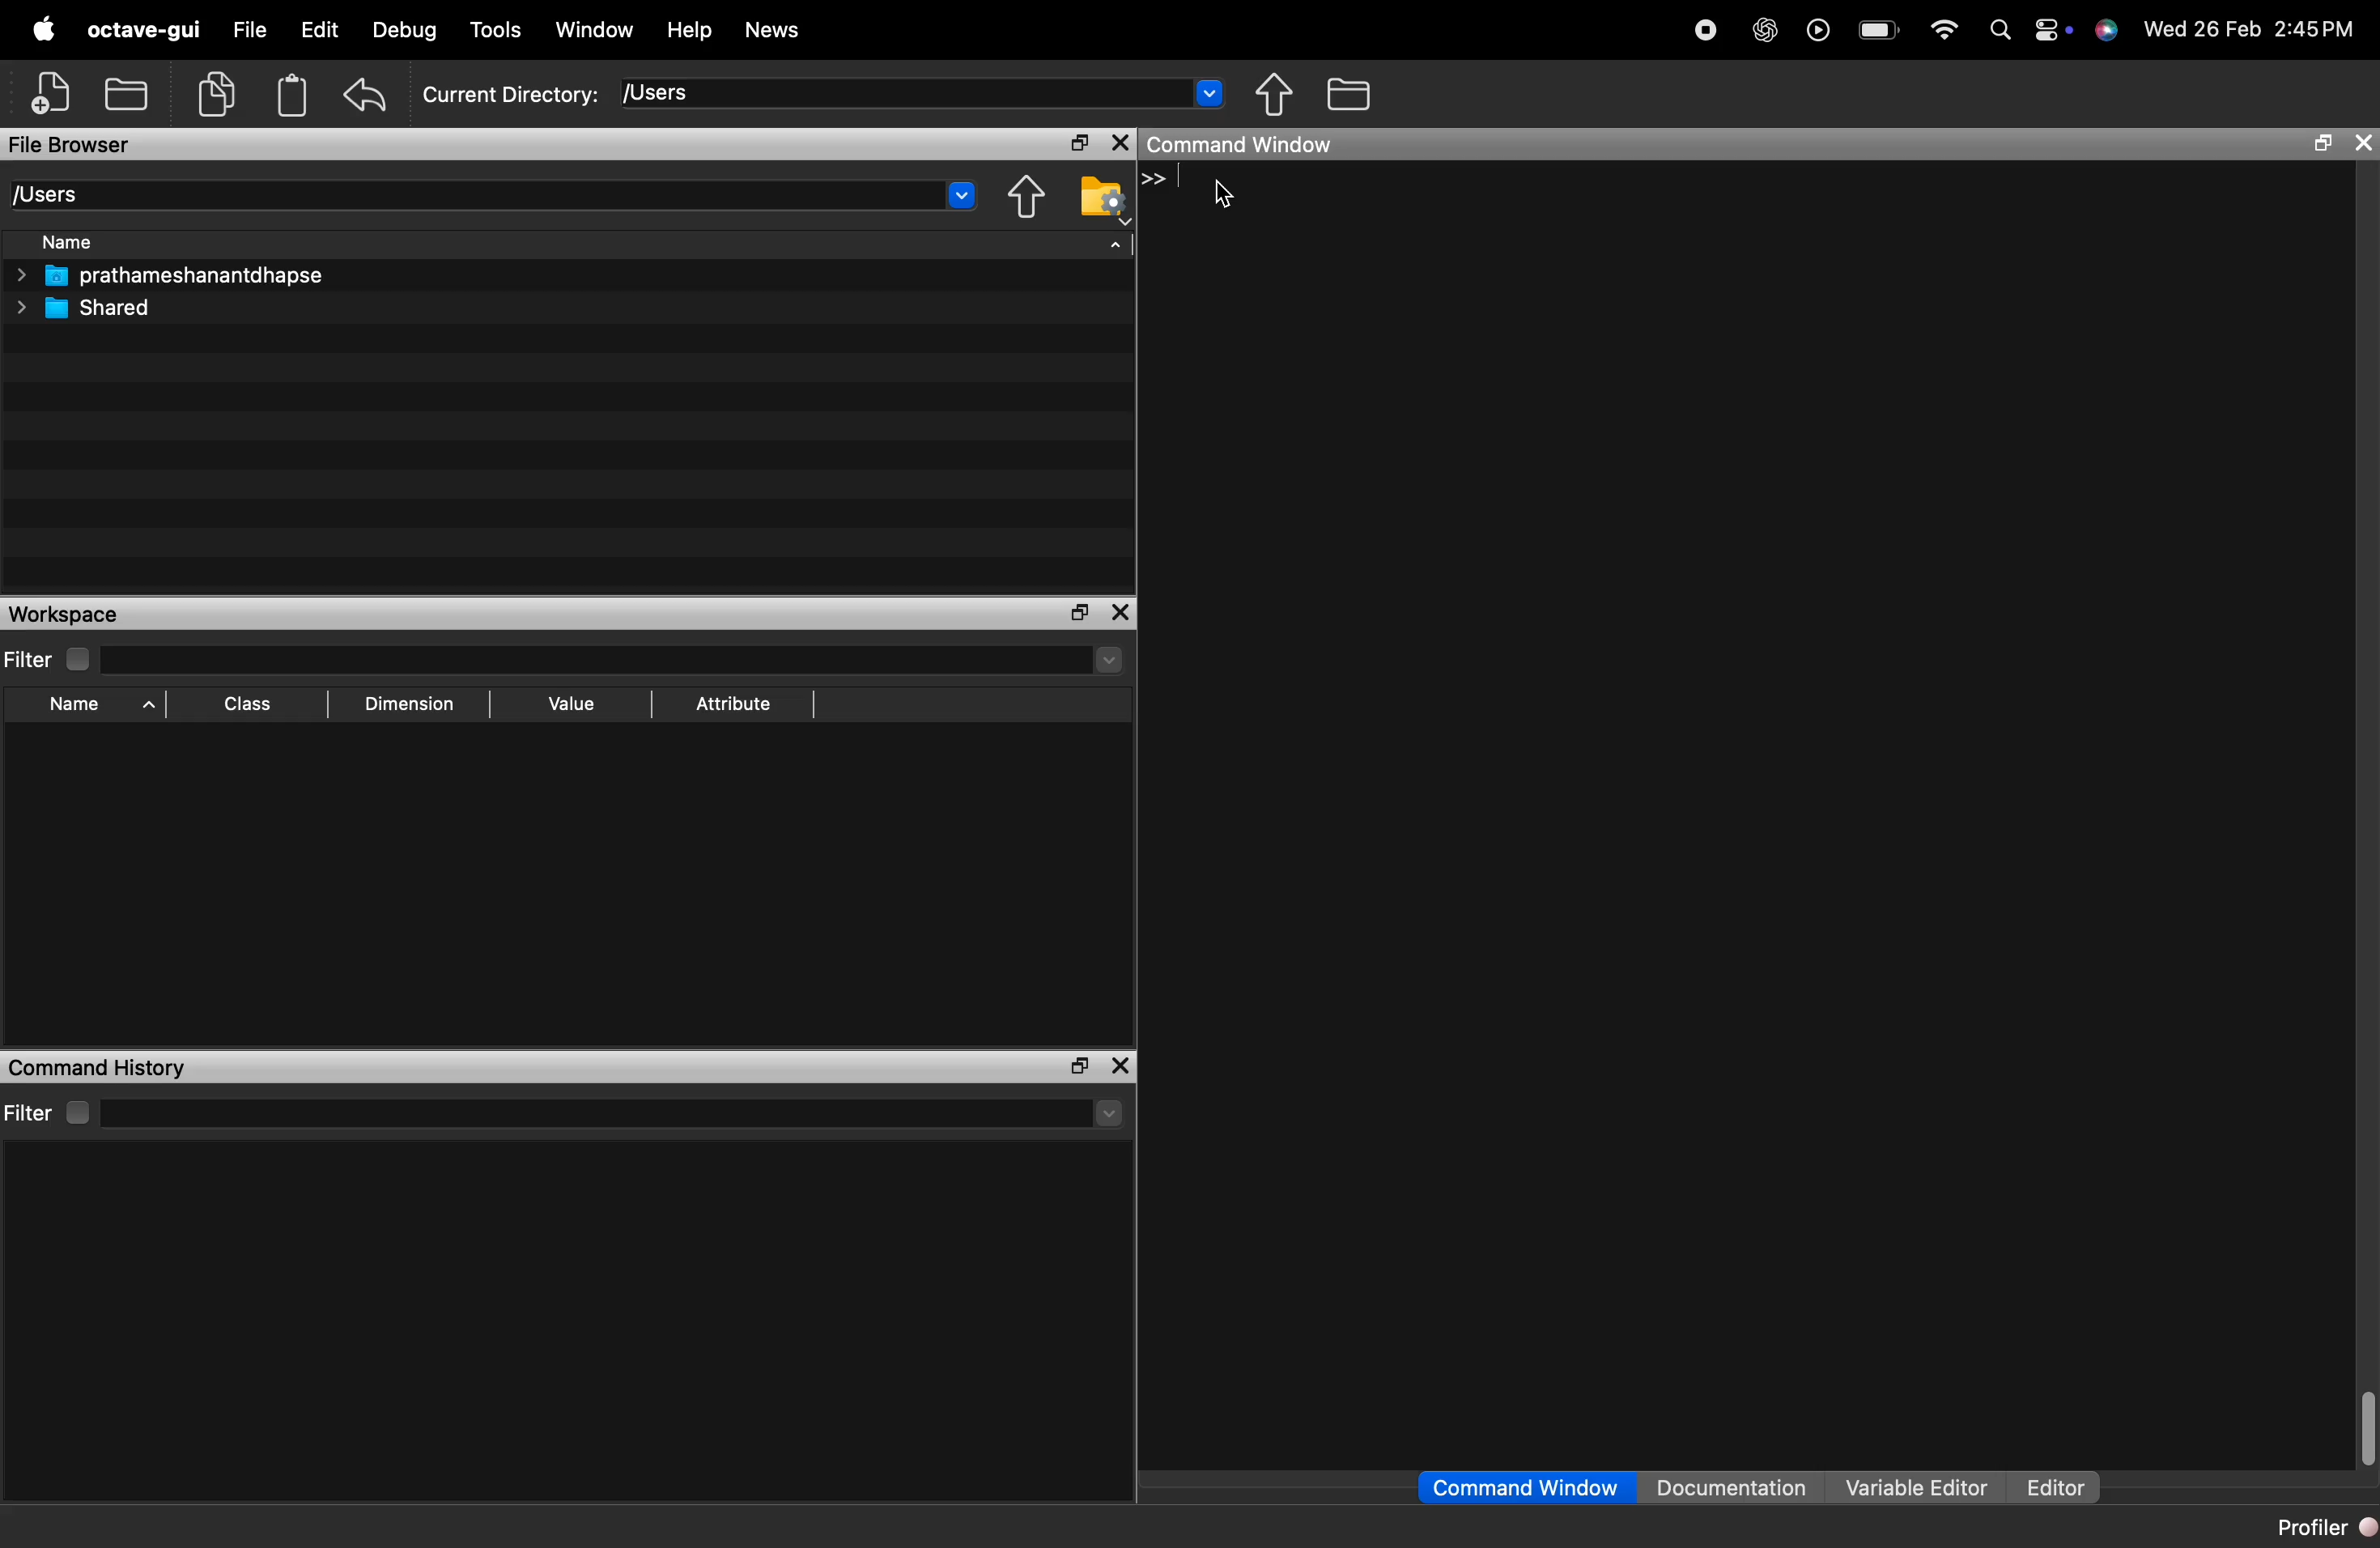 The height and width of the screenshot is (1548, 2380). Describe the element at coordinates (1992, 31) in the screenshot. I see `search` at that location.